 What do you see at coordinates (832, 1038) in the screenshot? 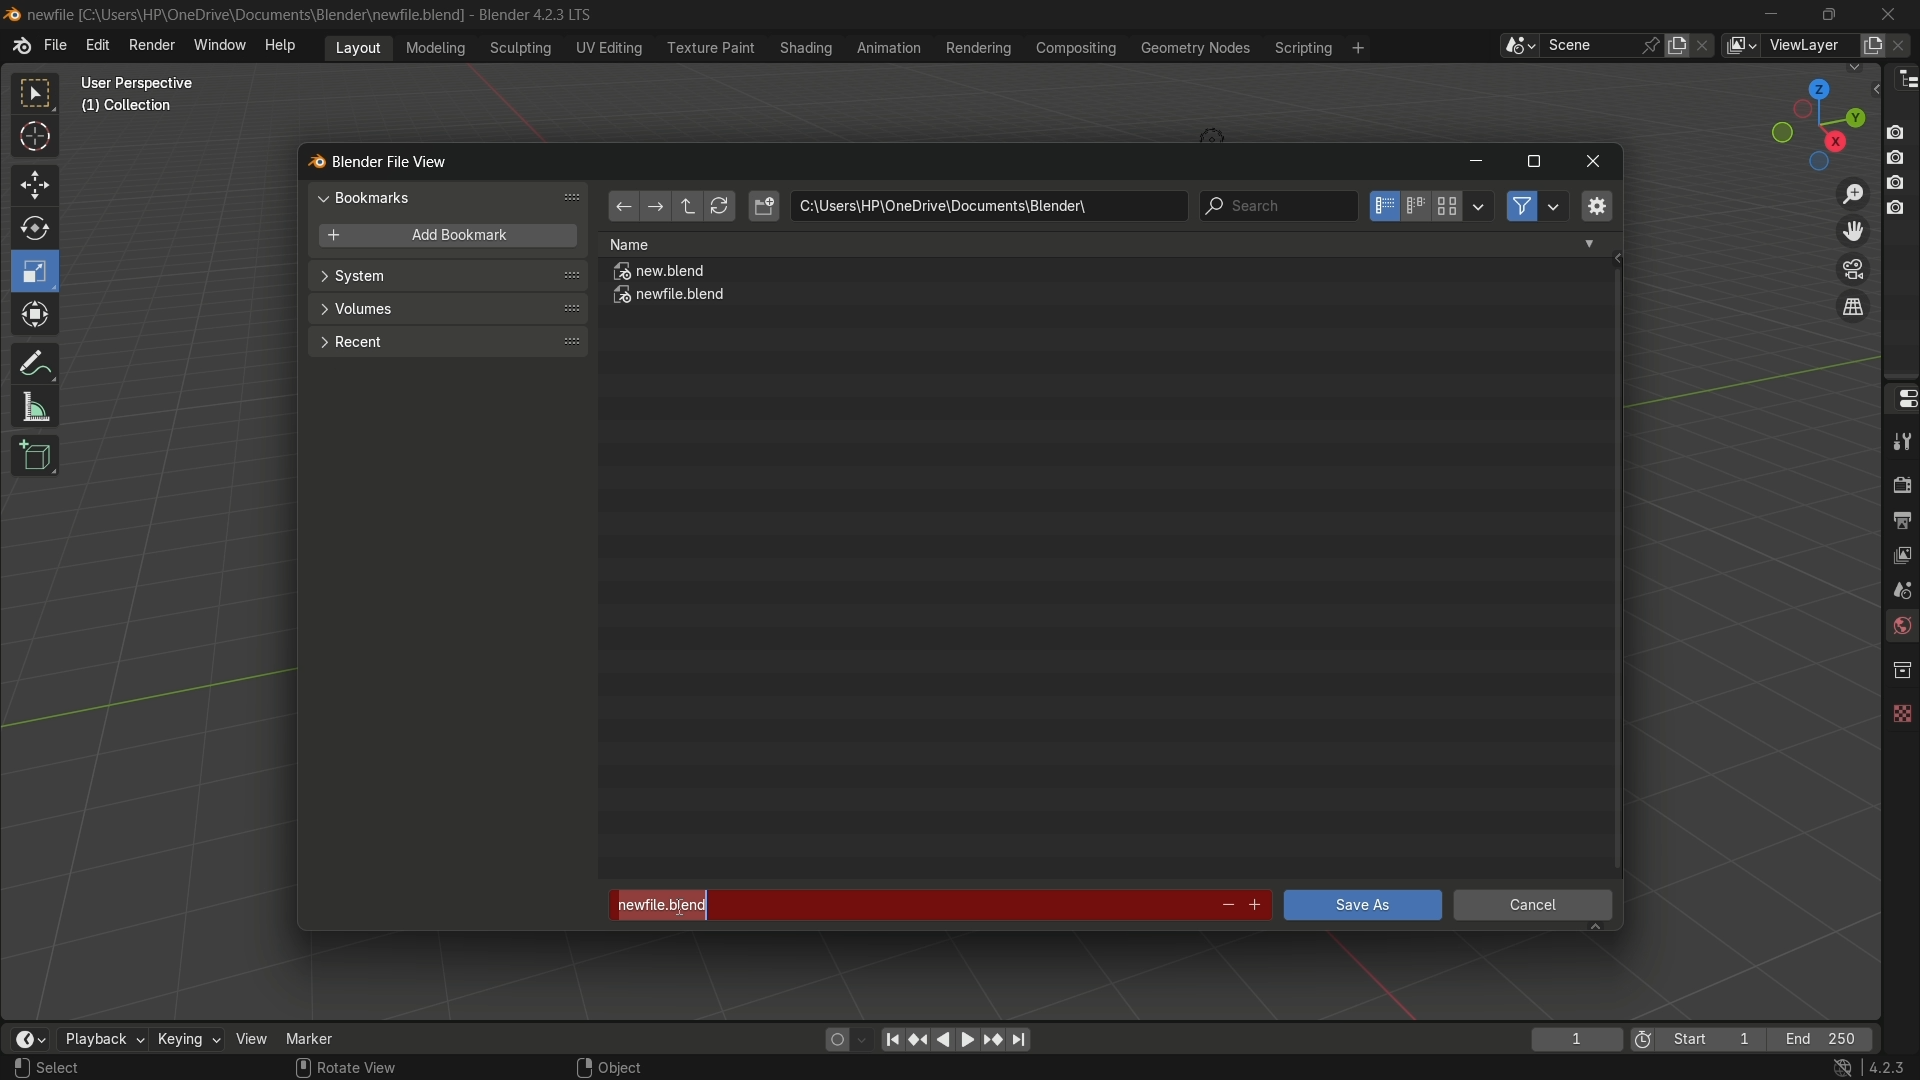
I see `auto keying` at bounding box center [832, 1038].